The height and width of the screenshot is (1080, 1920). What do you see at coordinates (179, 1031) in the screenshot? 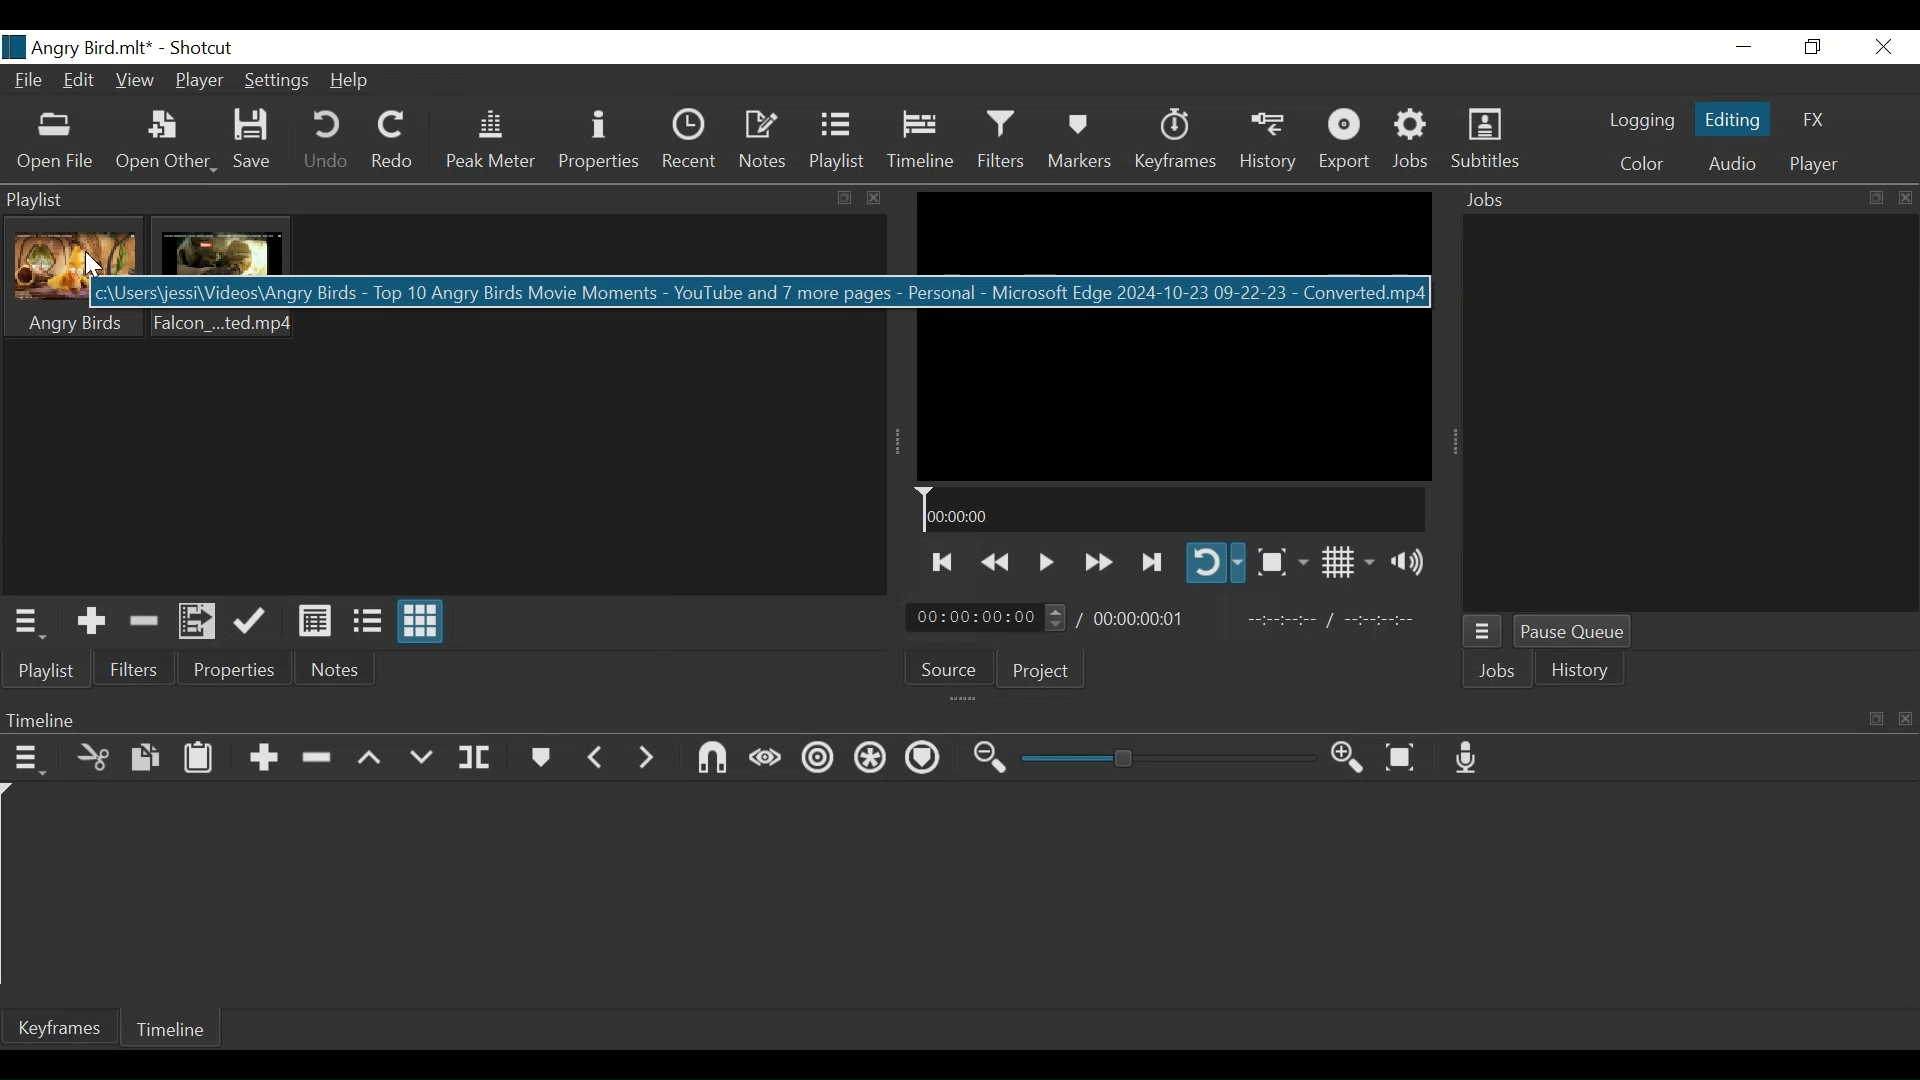
I see `Timeline` at bounding box center [179, 1031].